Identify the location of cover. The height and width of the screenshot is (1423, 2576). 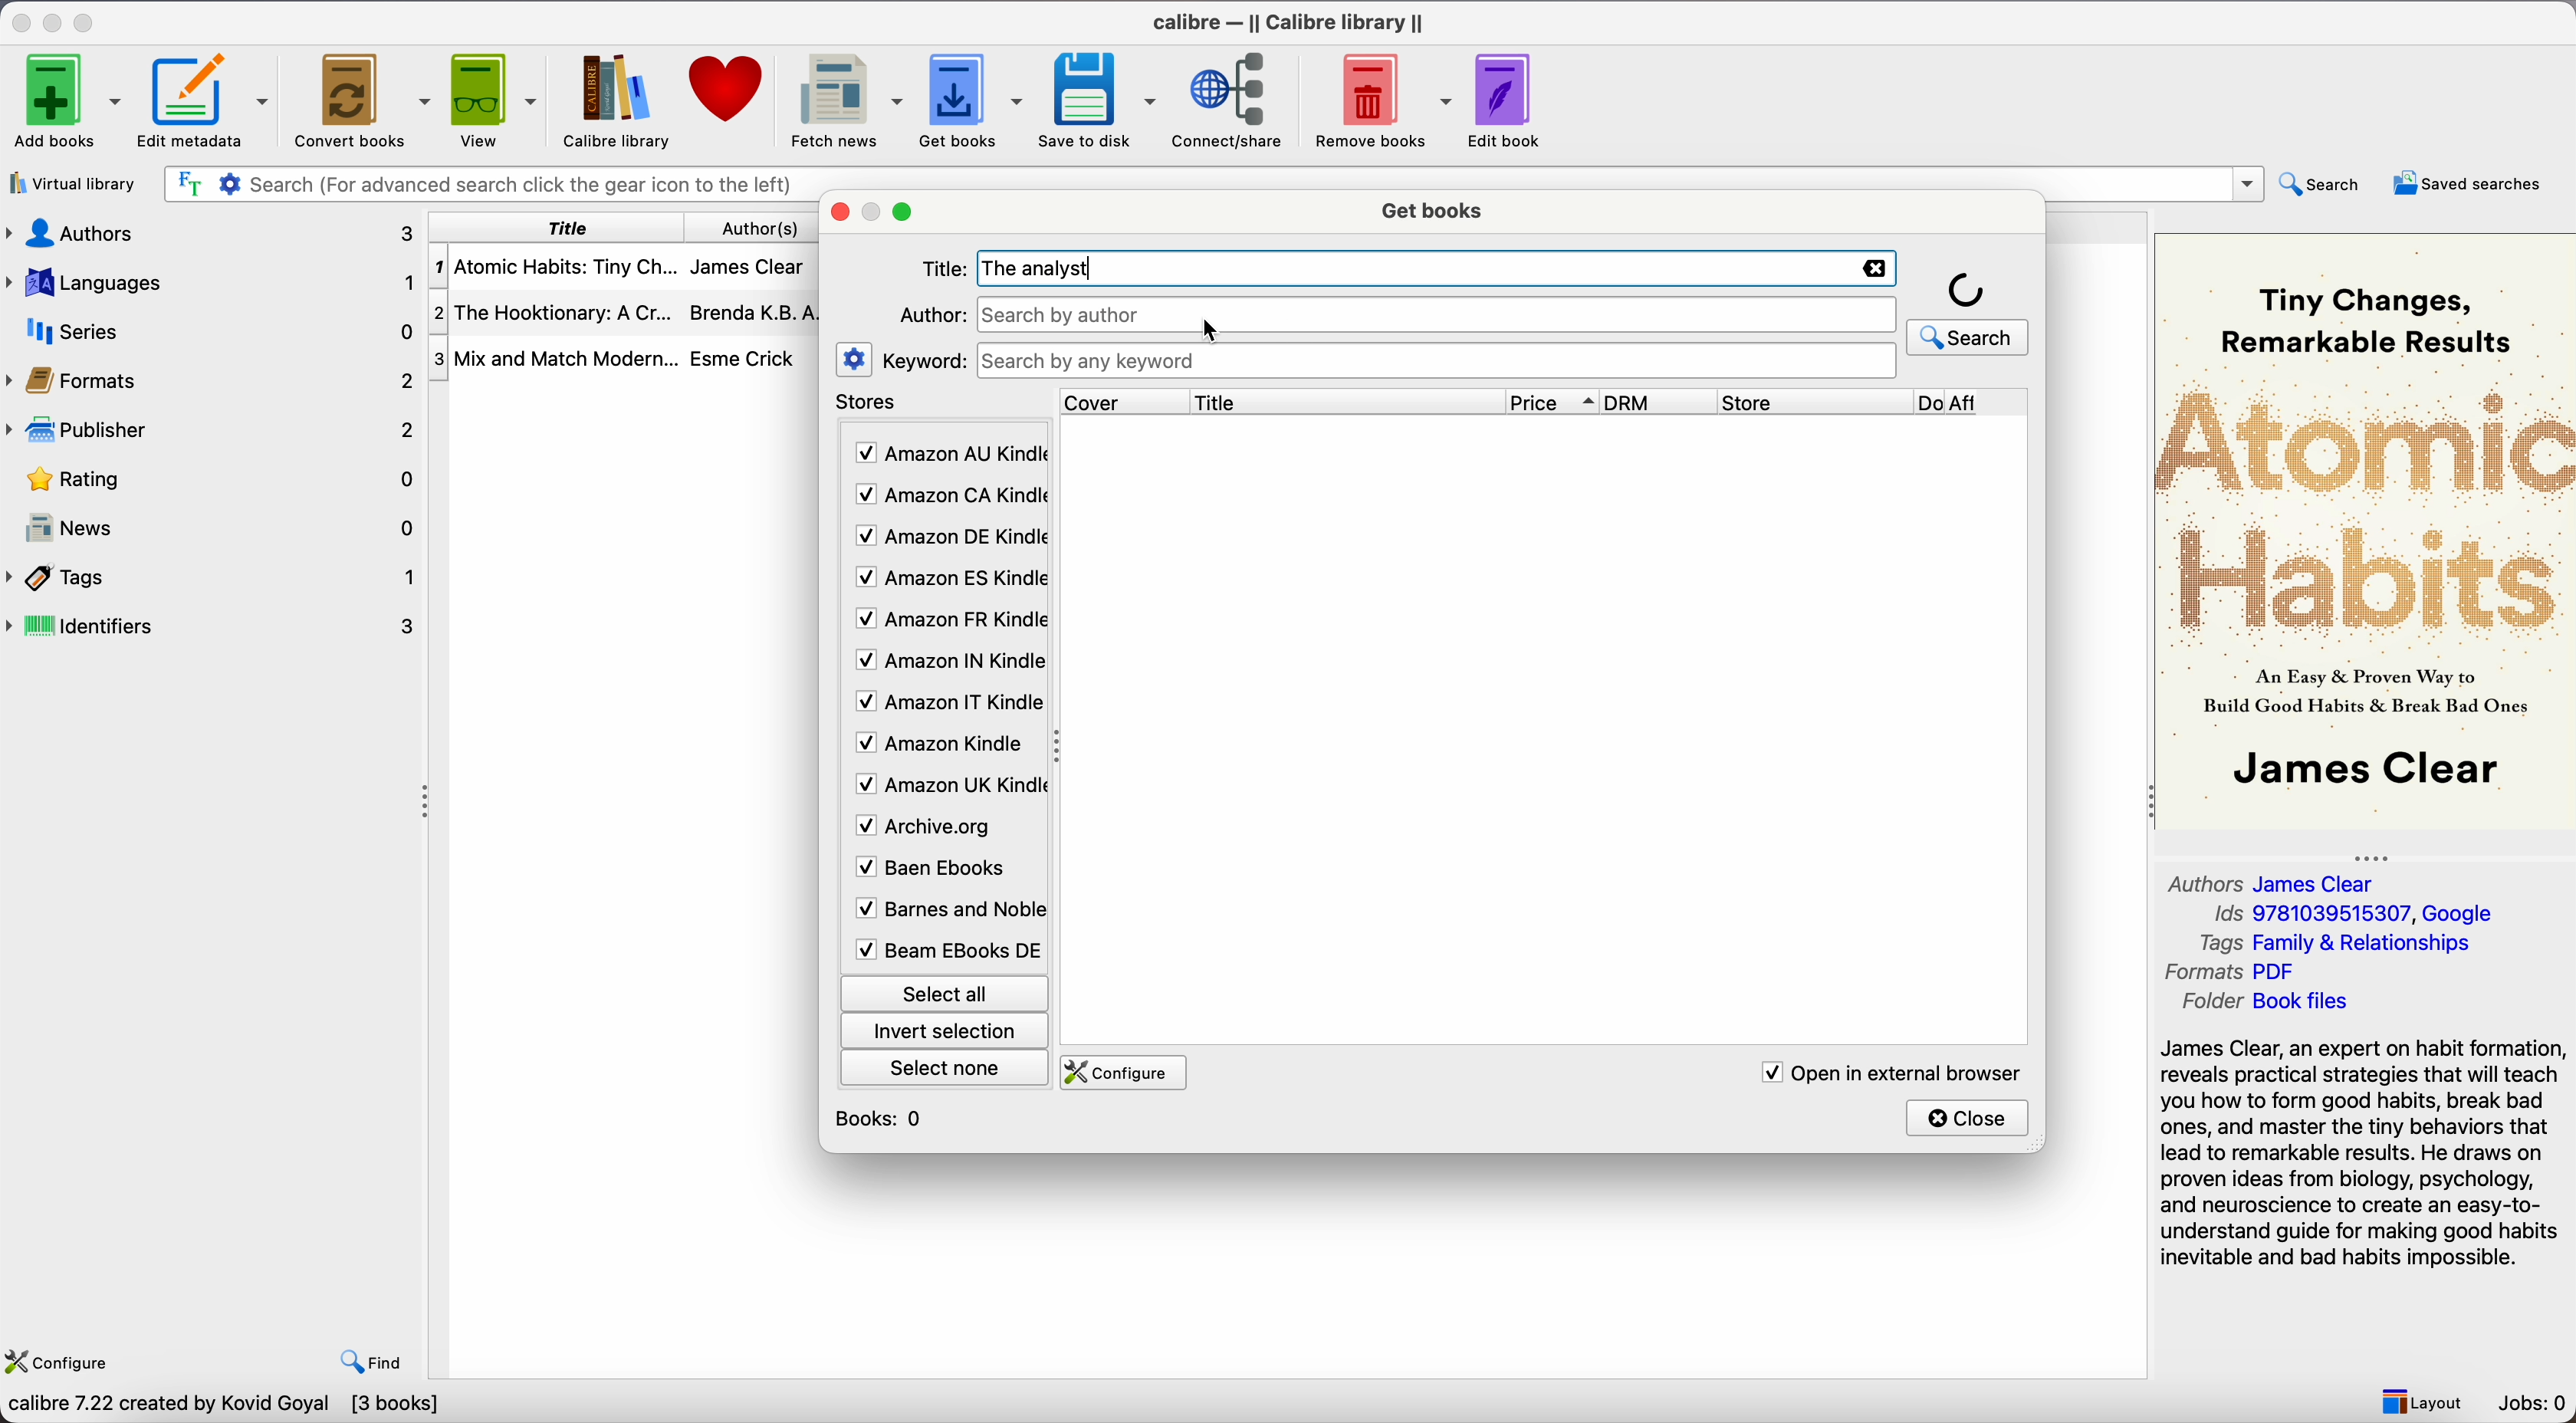
(1116, 401).